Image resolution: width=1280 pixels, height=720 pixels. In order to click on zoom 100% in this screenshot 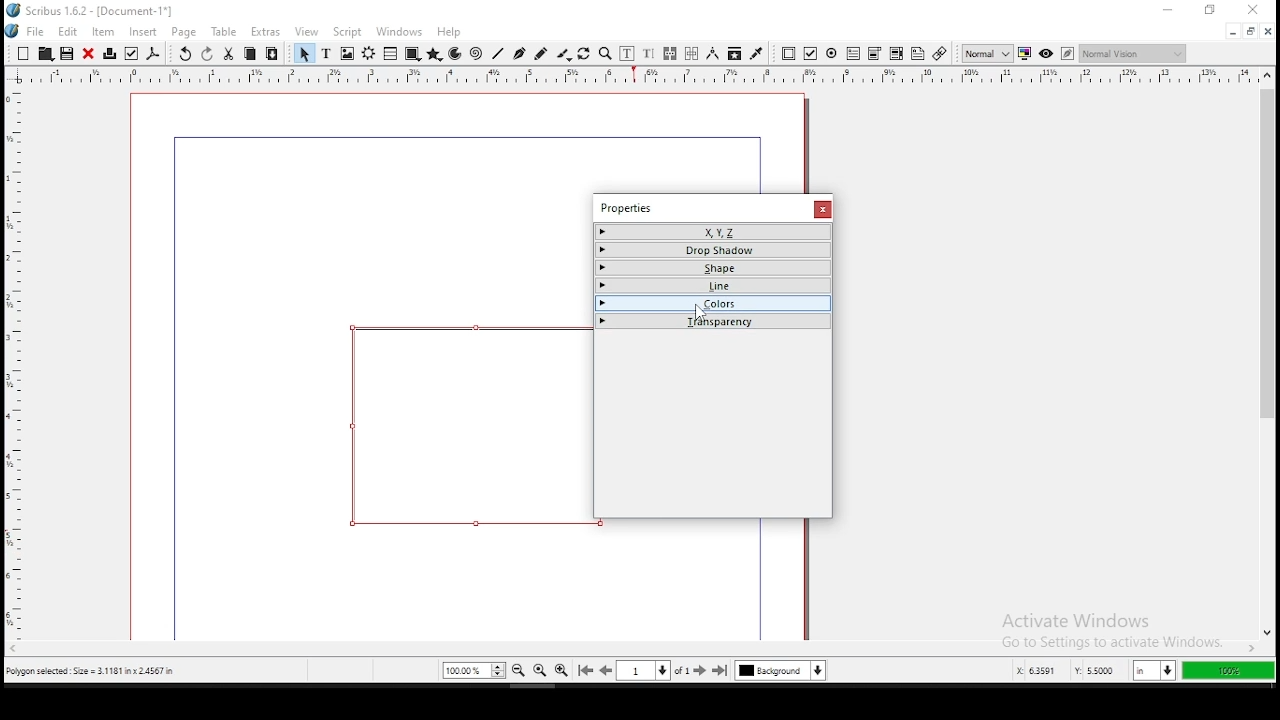, I will do `click(474, 670)`.